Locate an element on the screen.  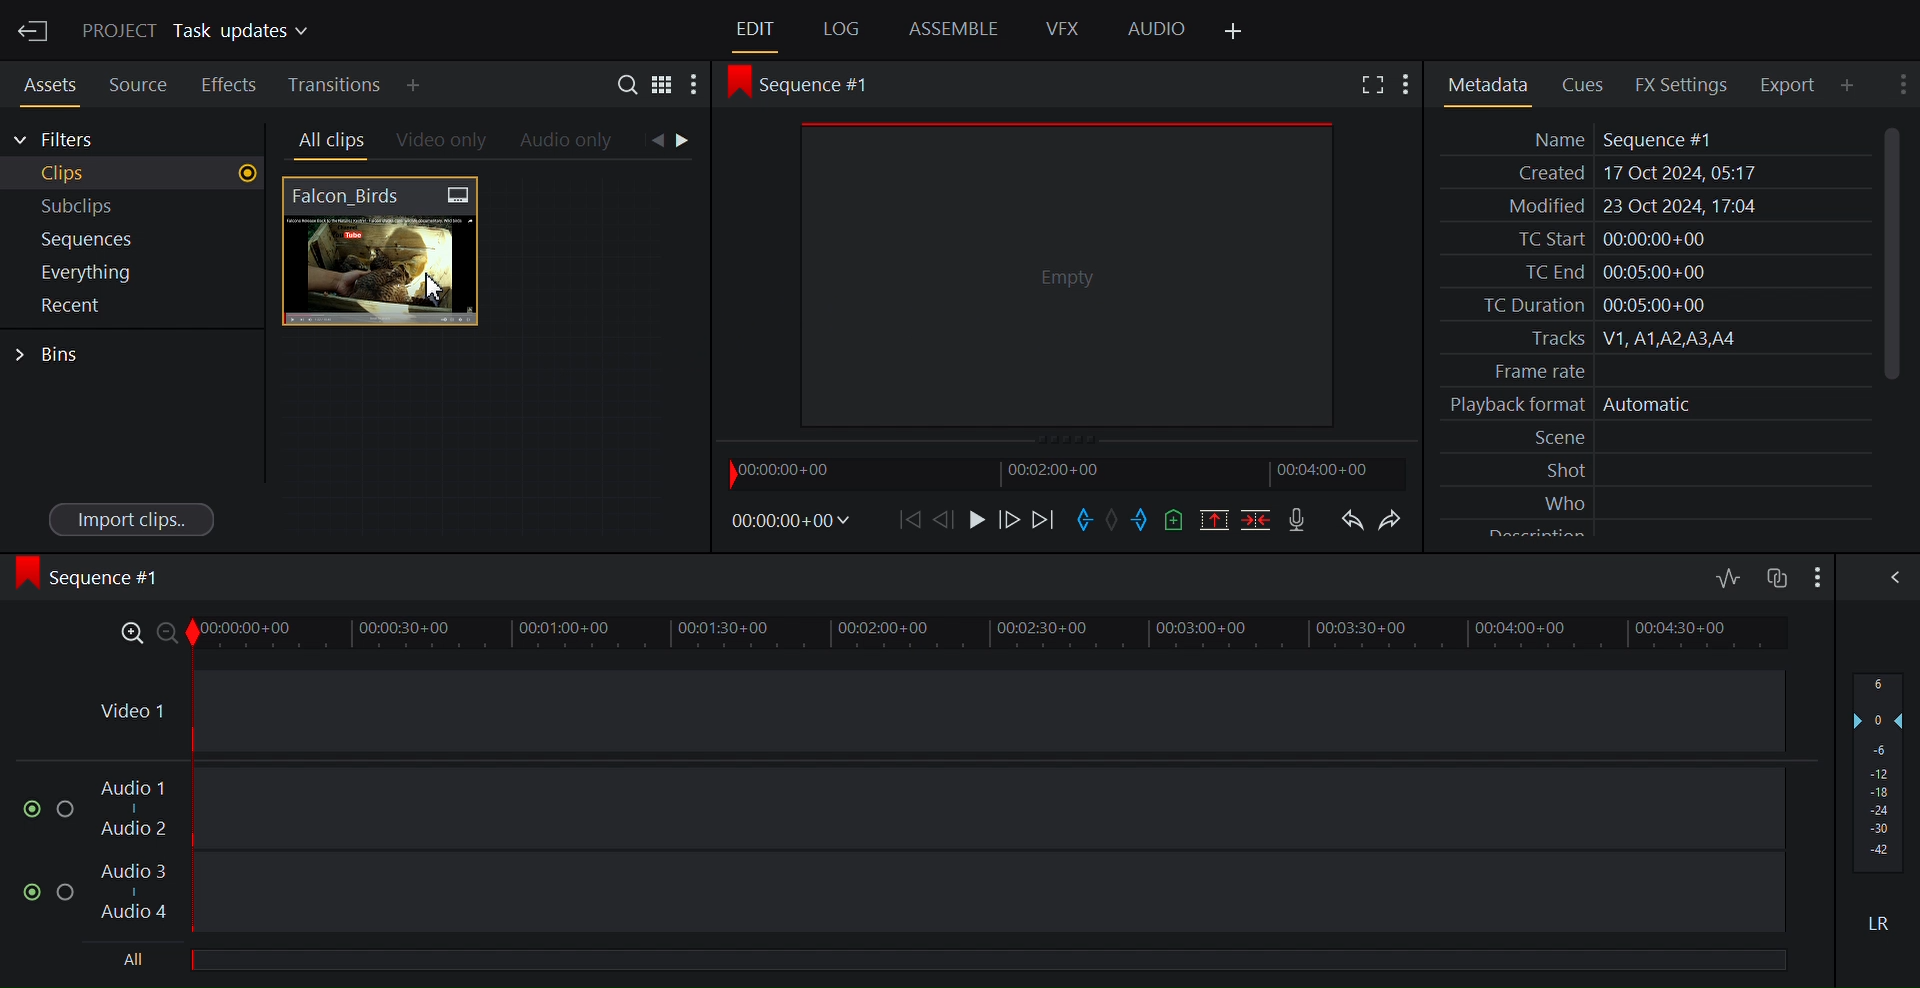
Undo  is located at coordinates (1352, 520).